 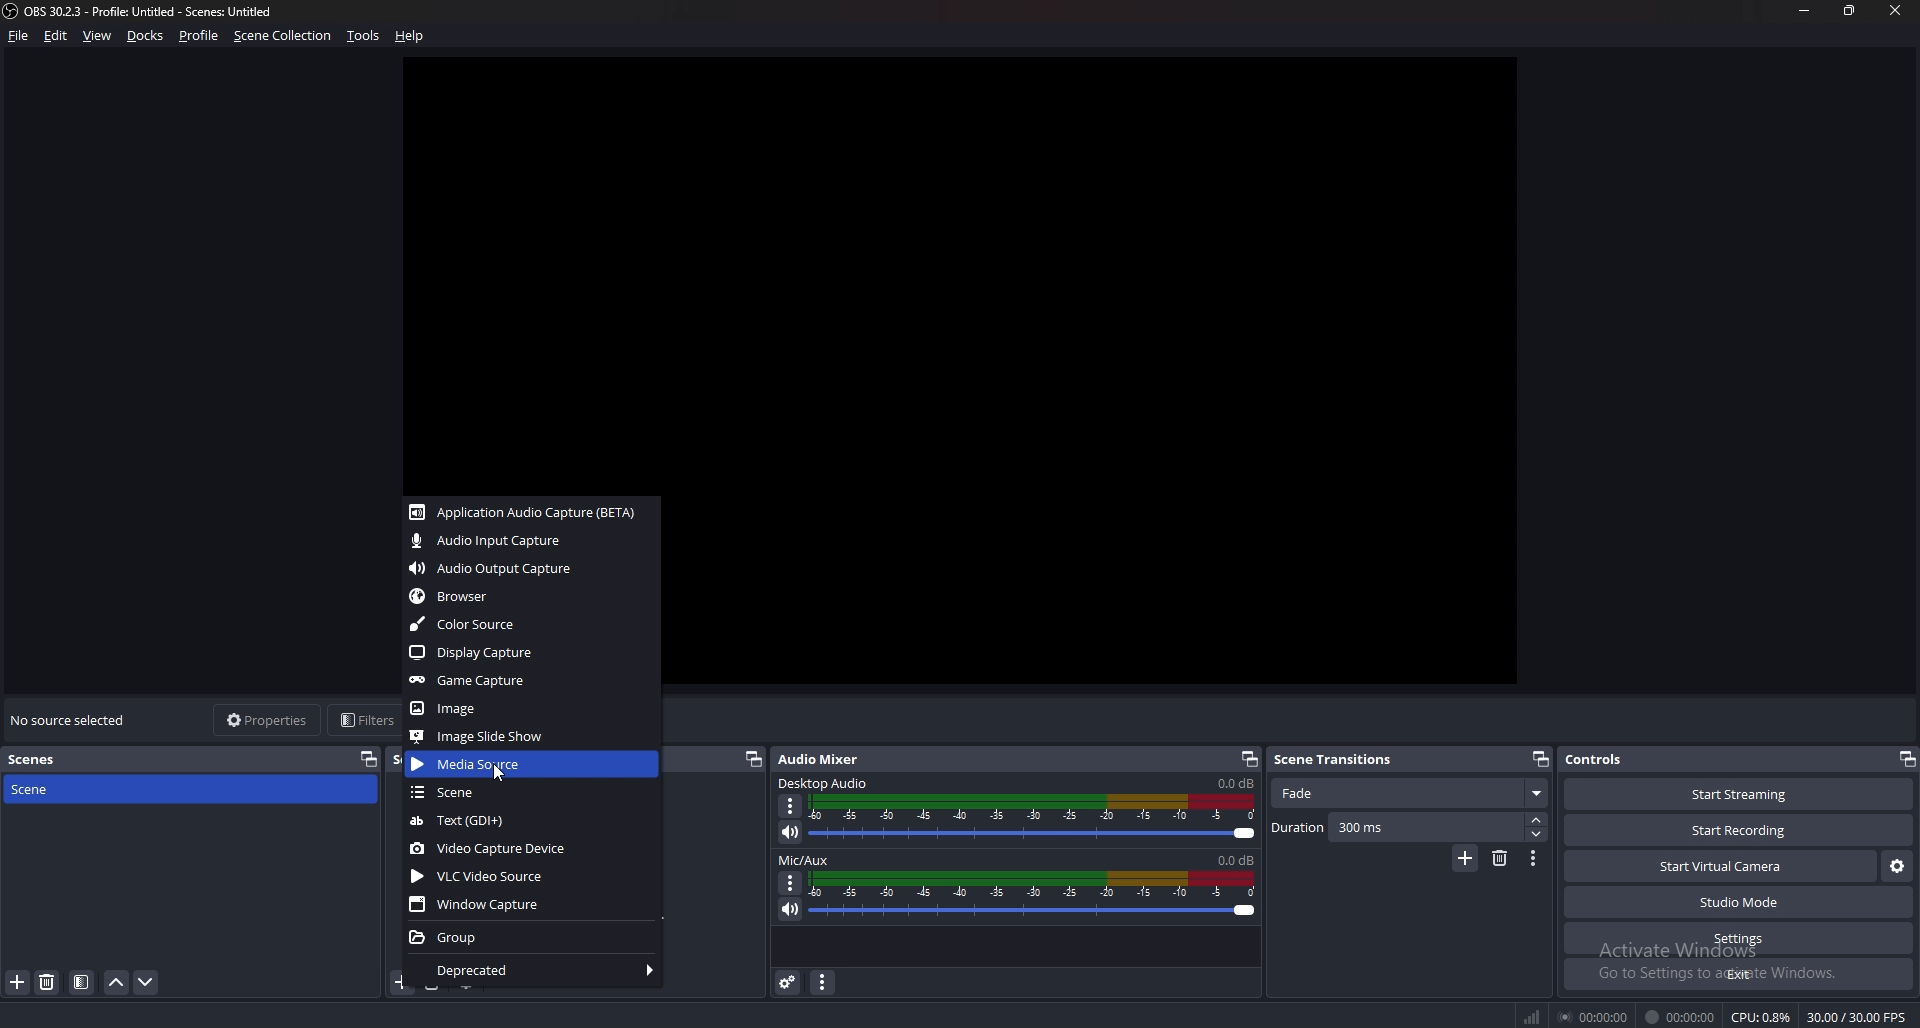 What do you see at coordinates (533, 567) in the screenshot?
I see `Audio output capture` at bounding box center [533, 567].